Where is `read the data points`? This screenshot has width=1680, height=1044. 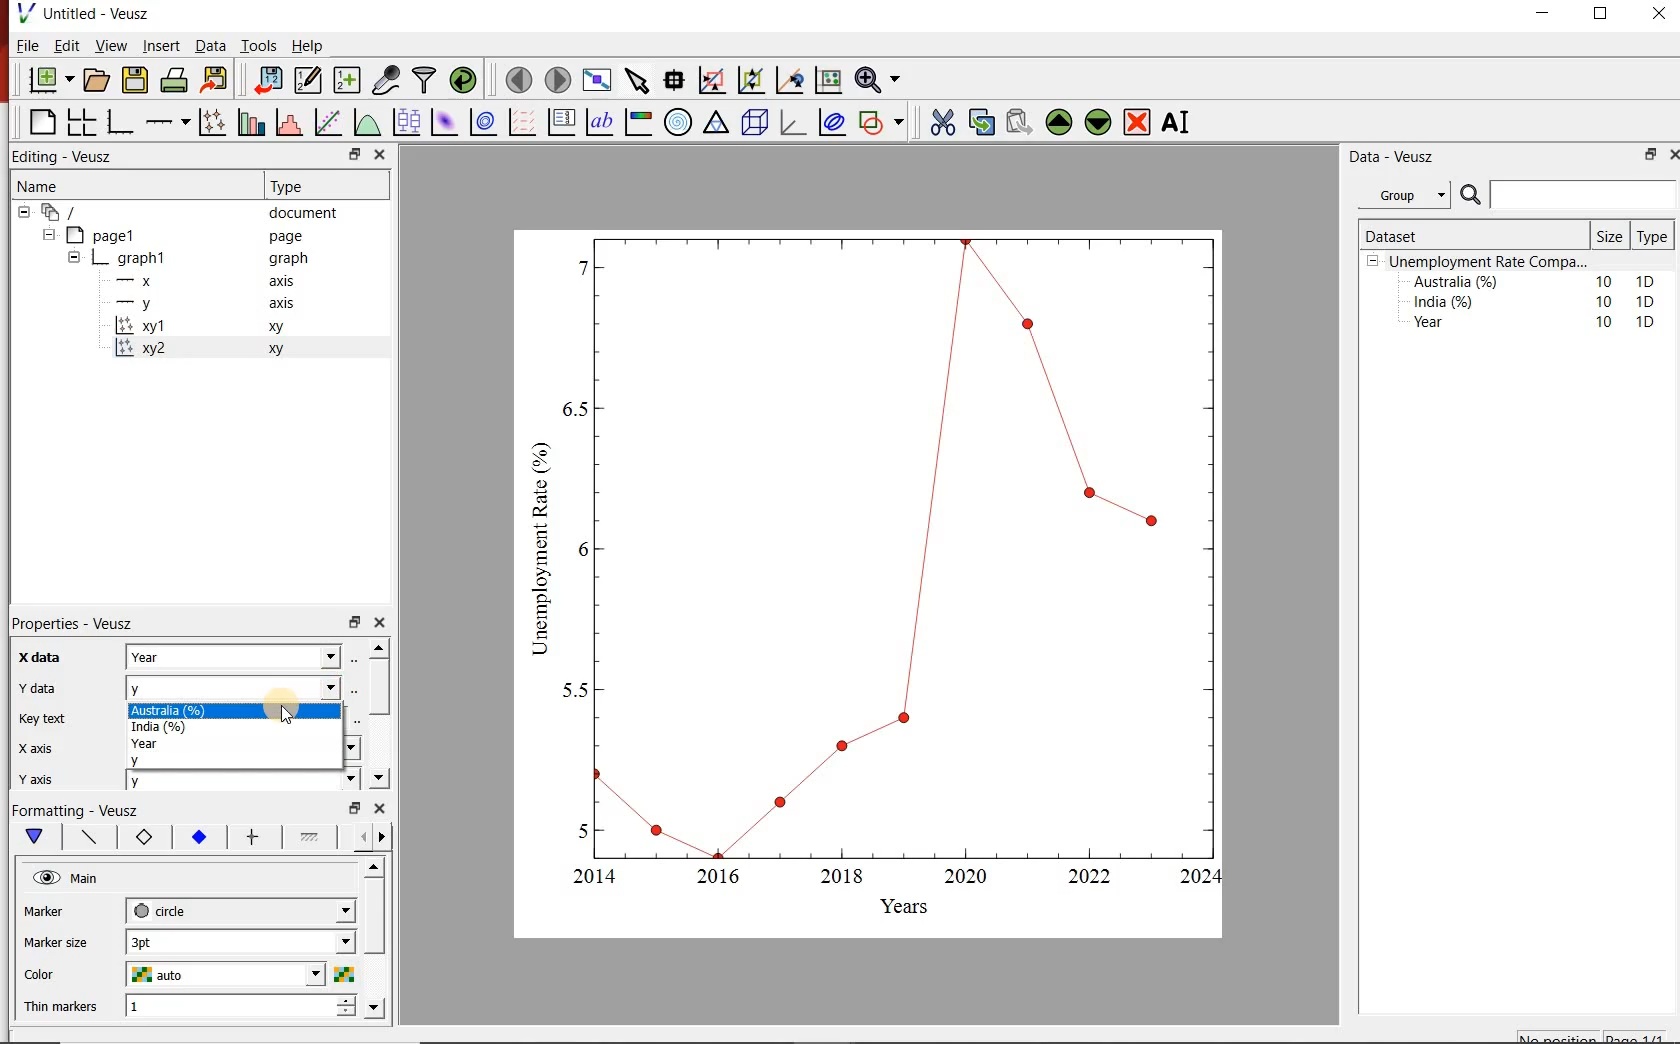 read the data points is located at coordinates (676, 79).